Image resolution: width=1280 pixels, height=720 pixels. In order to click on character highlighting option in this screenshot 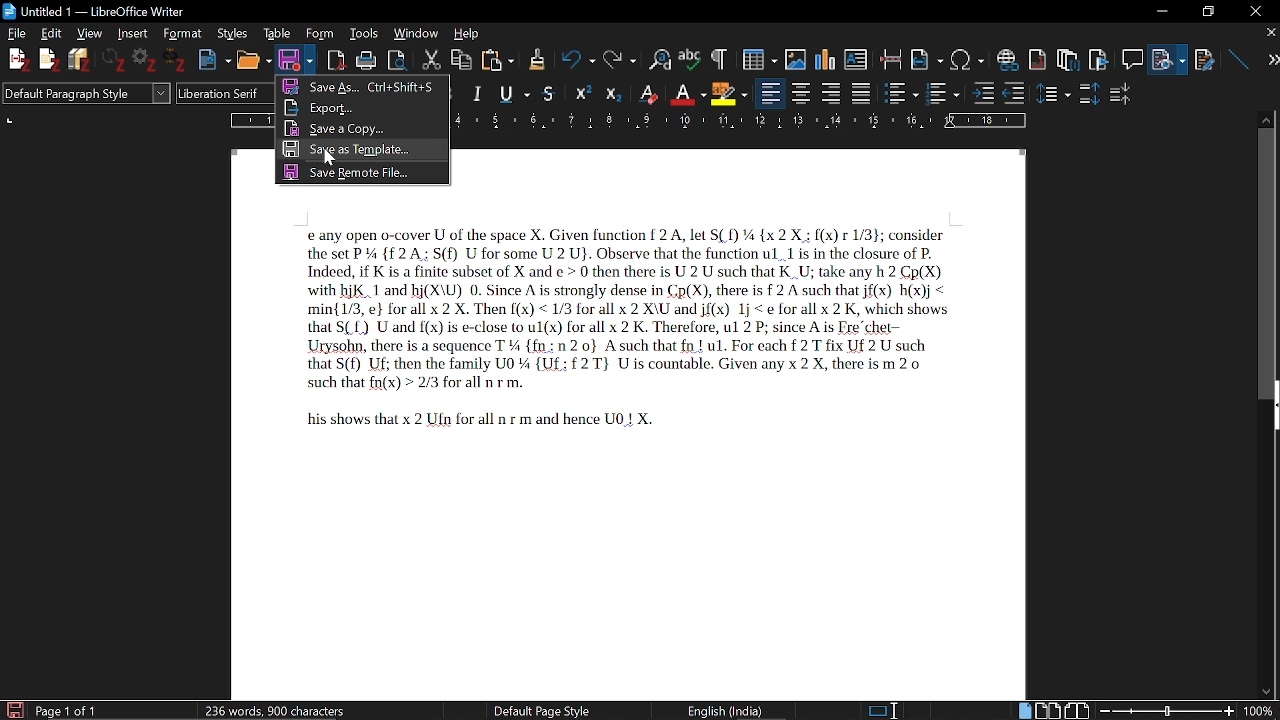, I will do `click(728, 92)`.